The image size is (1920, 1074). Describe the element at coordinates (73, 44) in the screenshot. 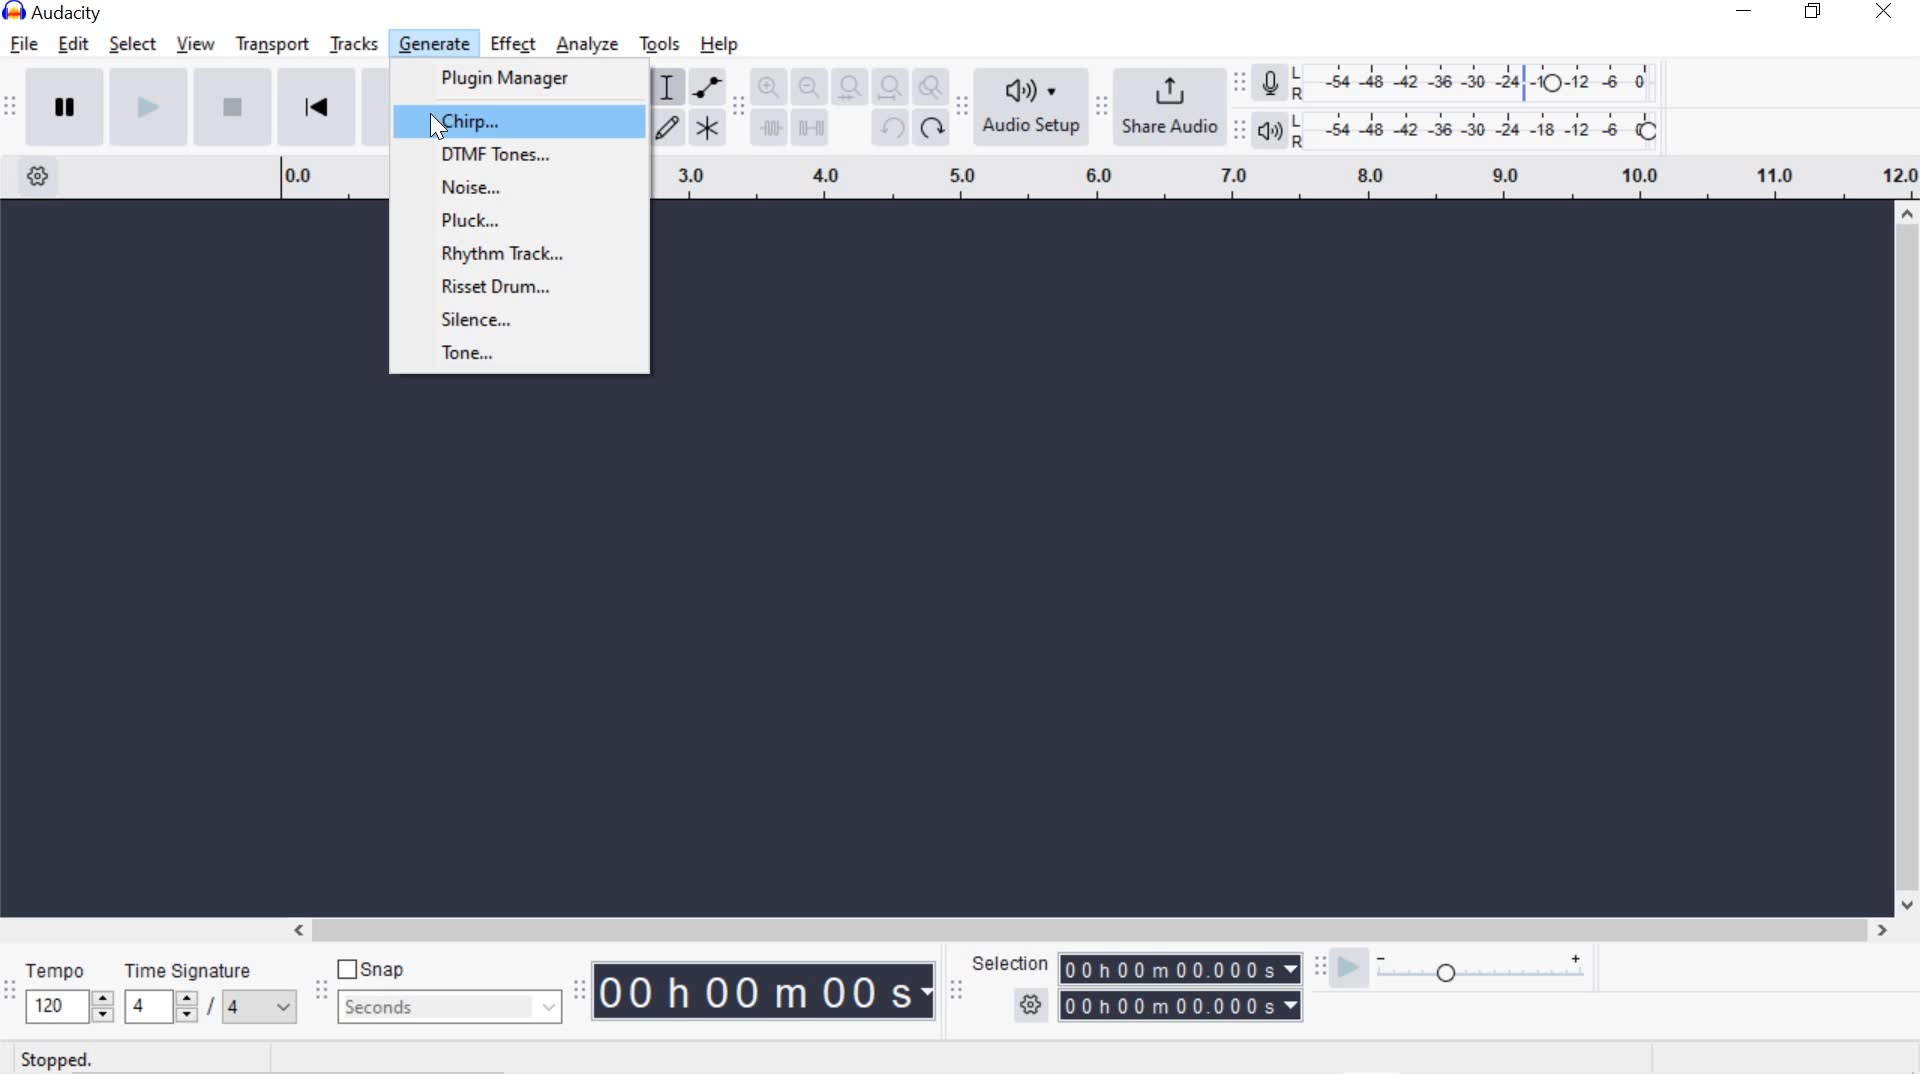

I see `edit` at that location.